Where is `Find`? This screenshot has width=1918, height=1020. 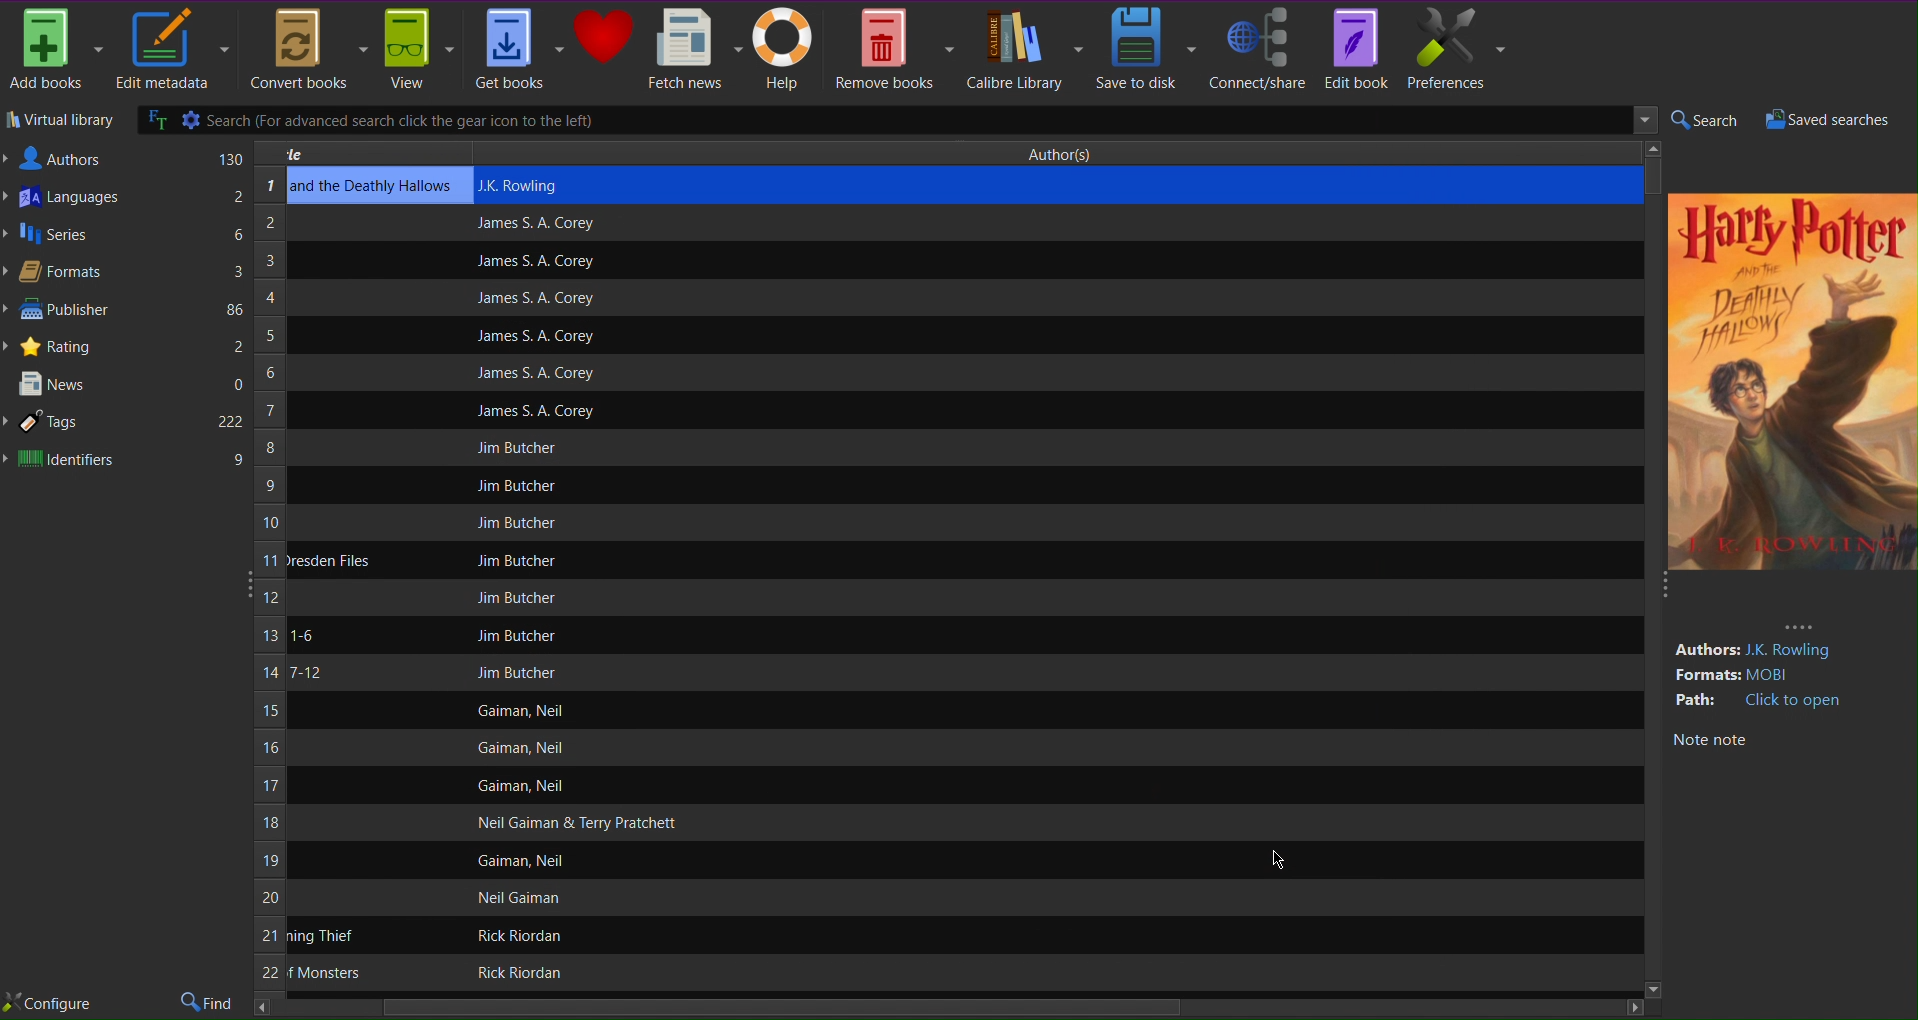 Find is located at coordinates (209, 1003).